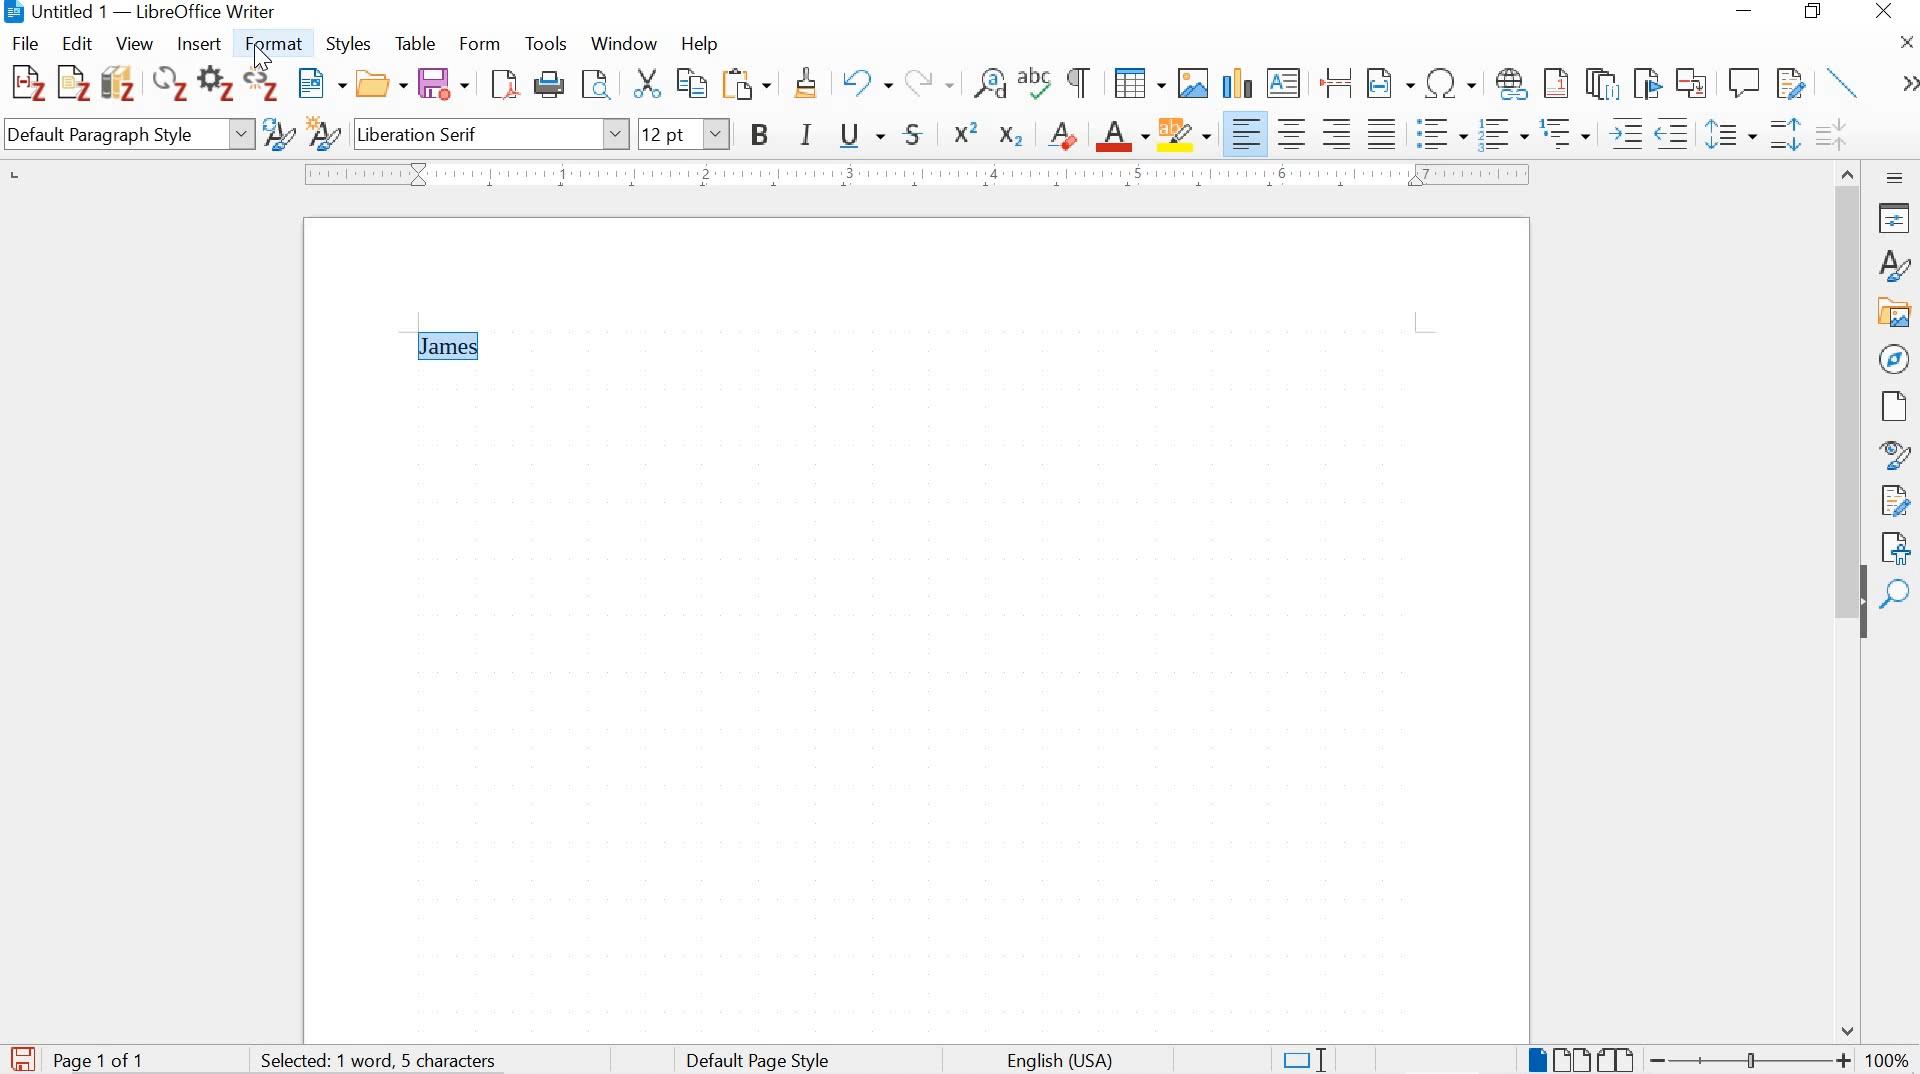  I want to click on open, so click(382, 85).